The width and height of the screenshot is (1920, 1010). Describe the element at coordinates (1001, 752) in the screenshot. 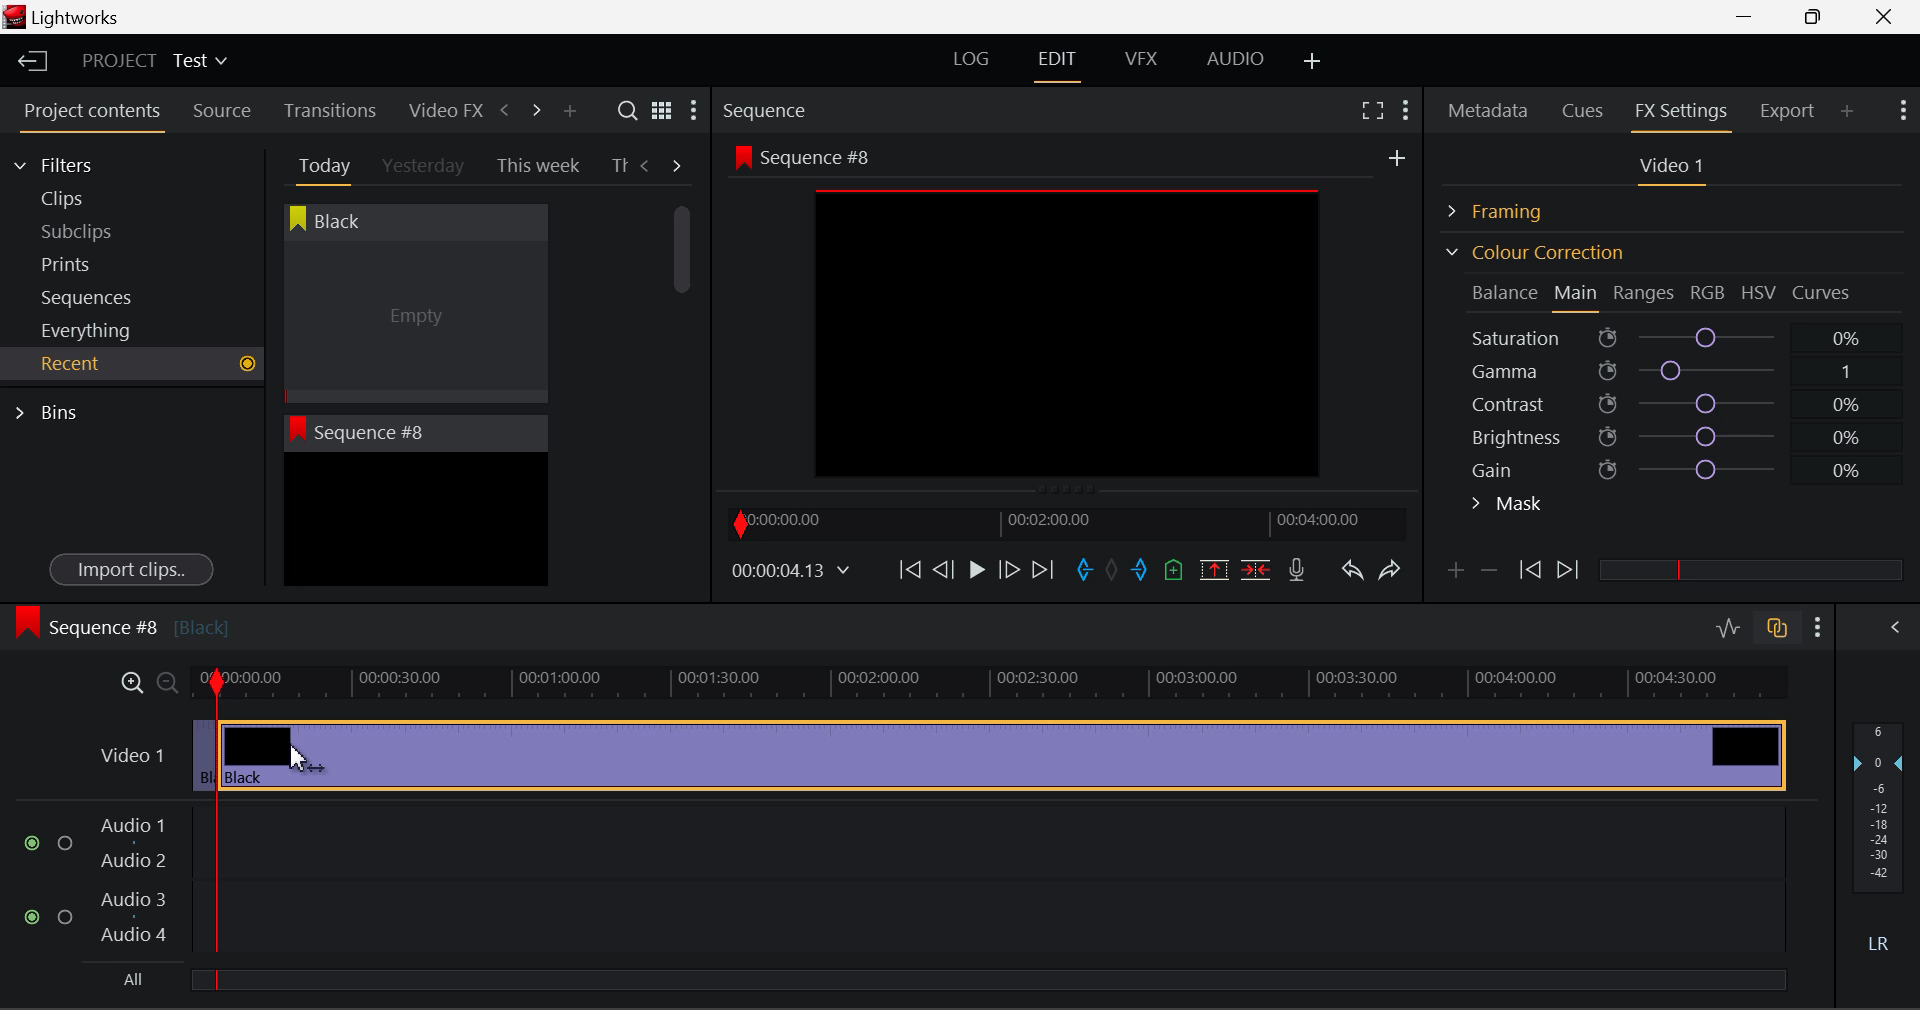

I see `Clip 2 Segment Selected to Delete` at that location.